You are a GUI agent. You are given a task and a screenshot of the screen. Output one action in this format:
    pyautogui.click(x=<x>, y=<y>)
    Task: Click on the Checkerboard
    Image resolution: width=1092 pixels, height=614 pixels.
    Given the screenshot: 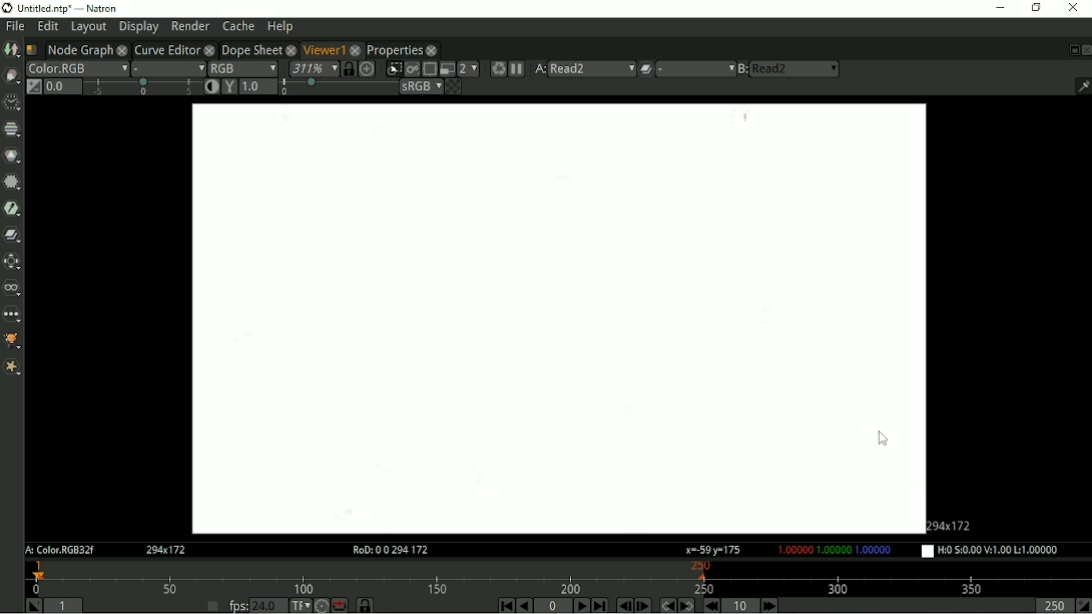 What is the action you would take?
    pyautogui.click(x=453, y=87)
    